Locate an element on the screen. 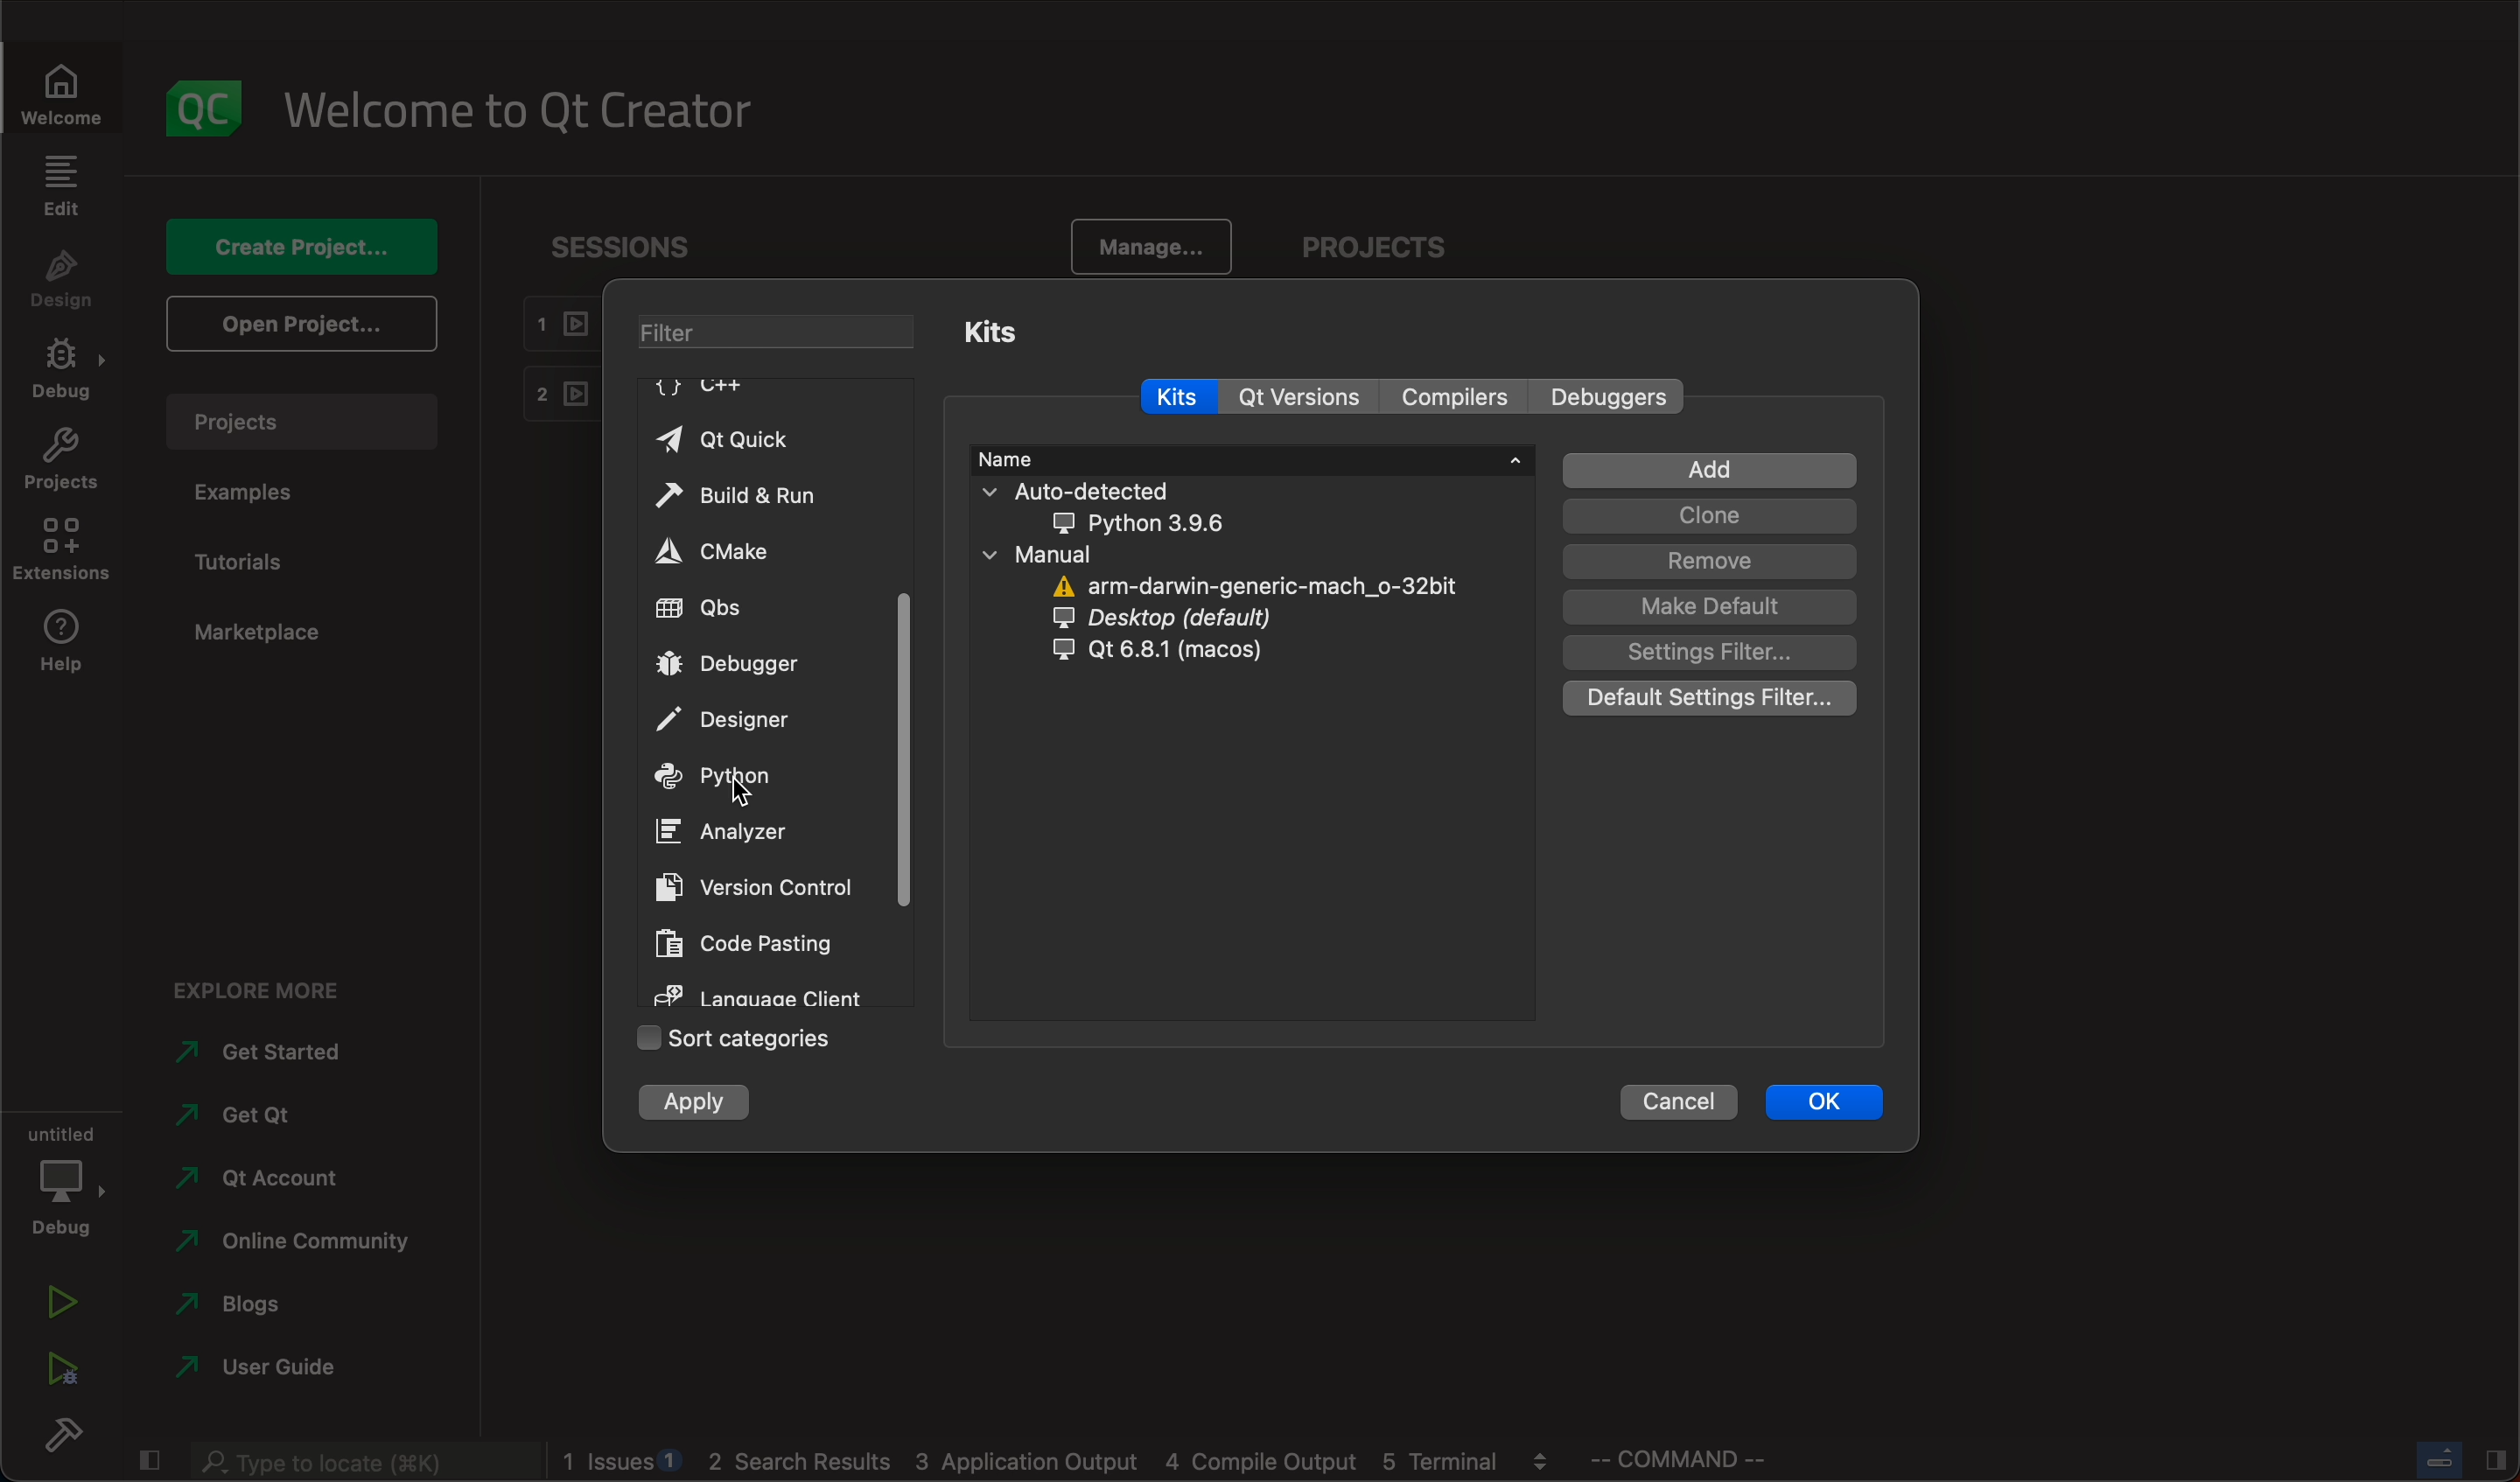  debugger is located at coordinates (741, 665).